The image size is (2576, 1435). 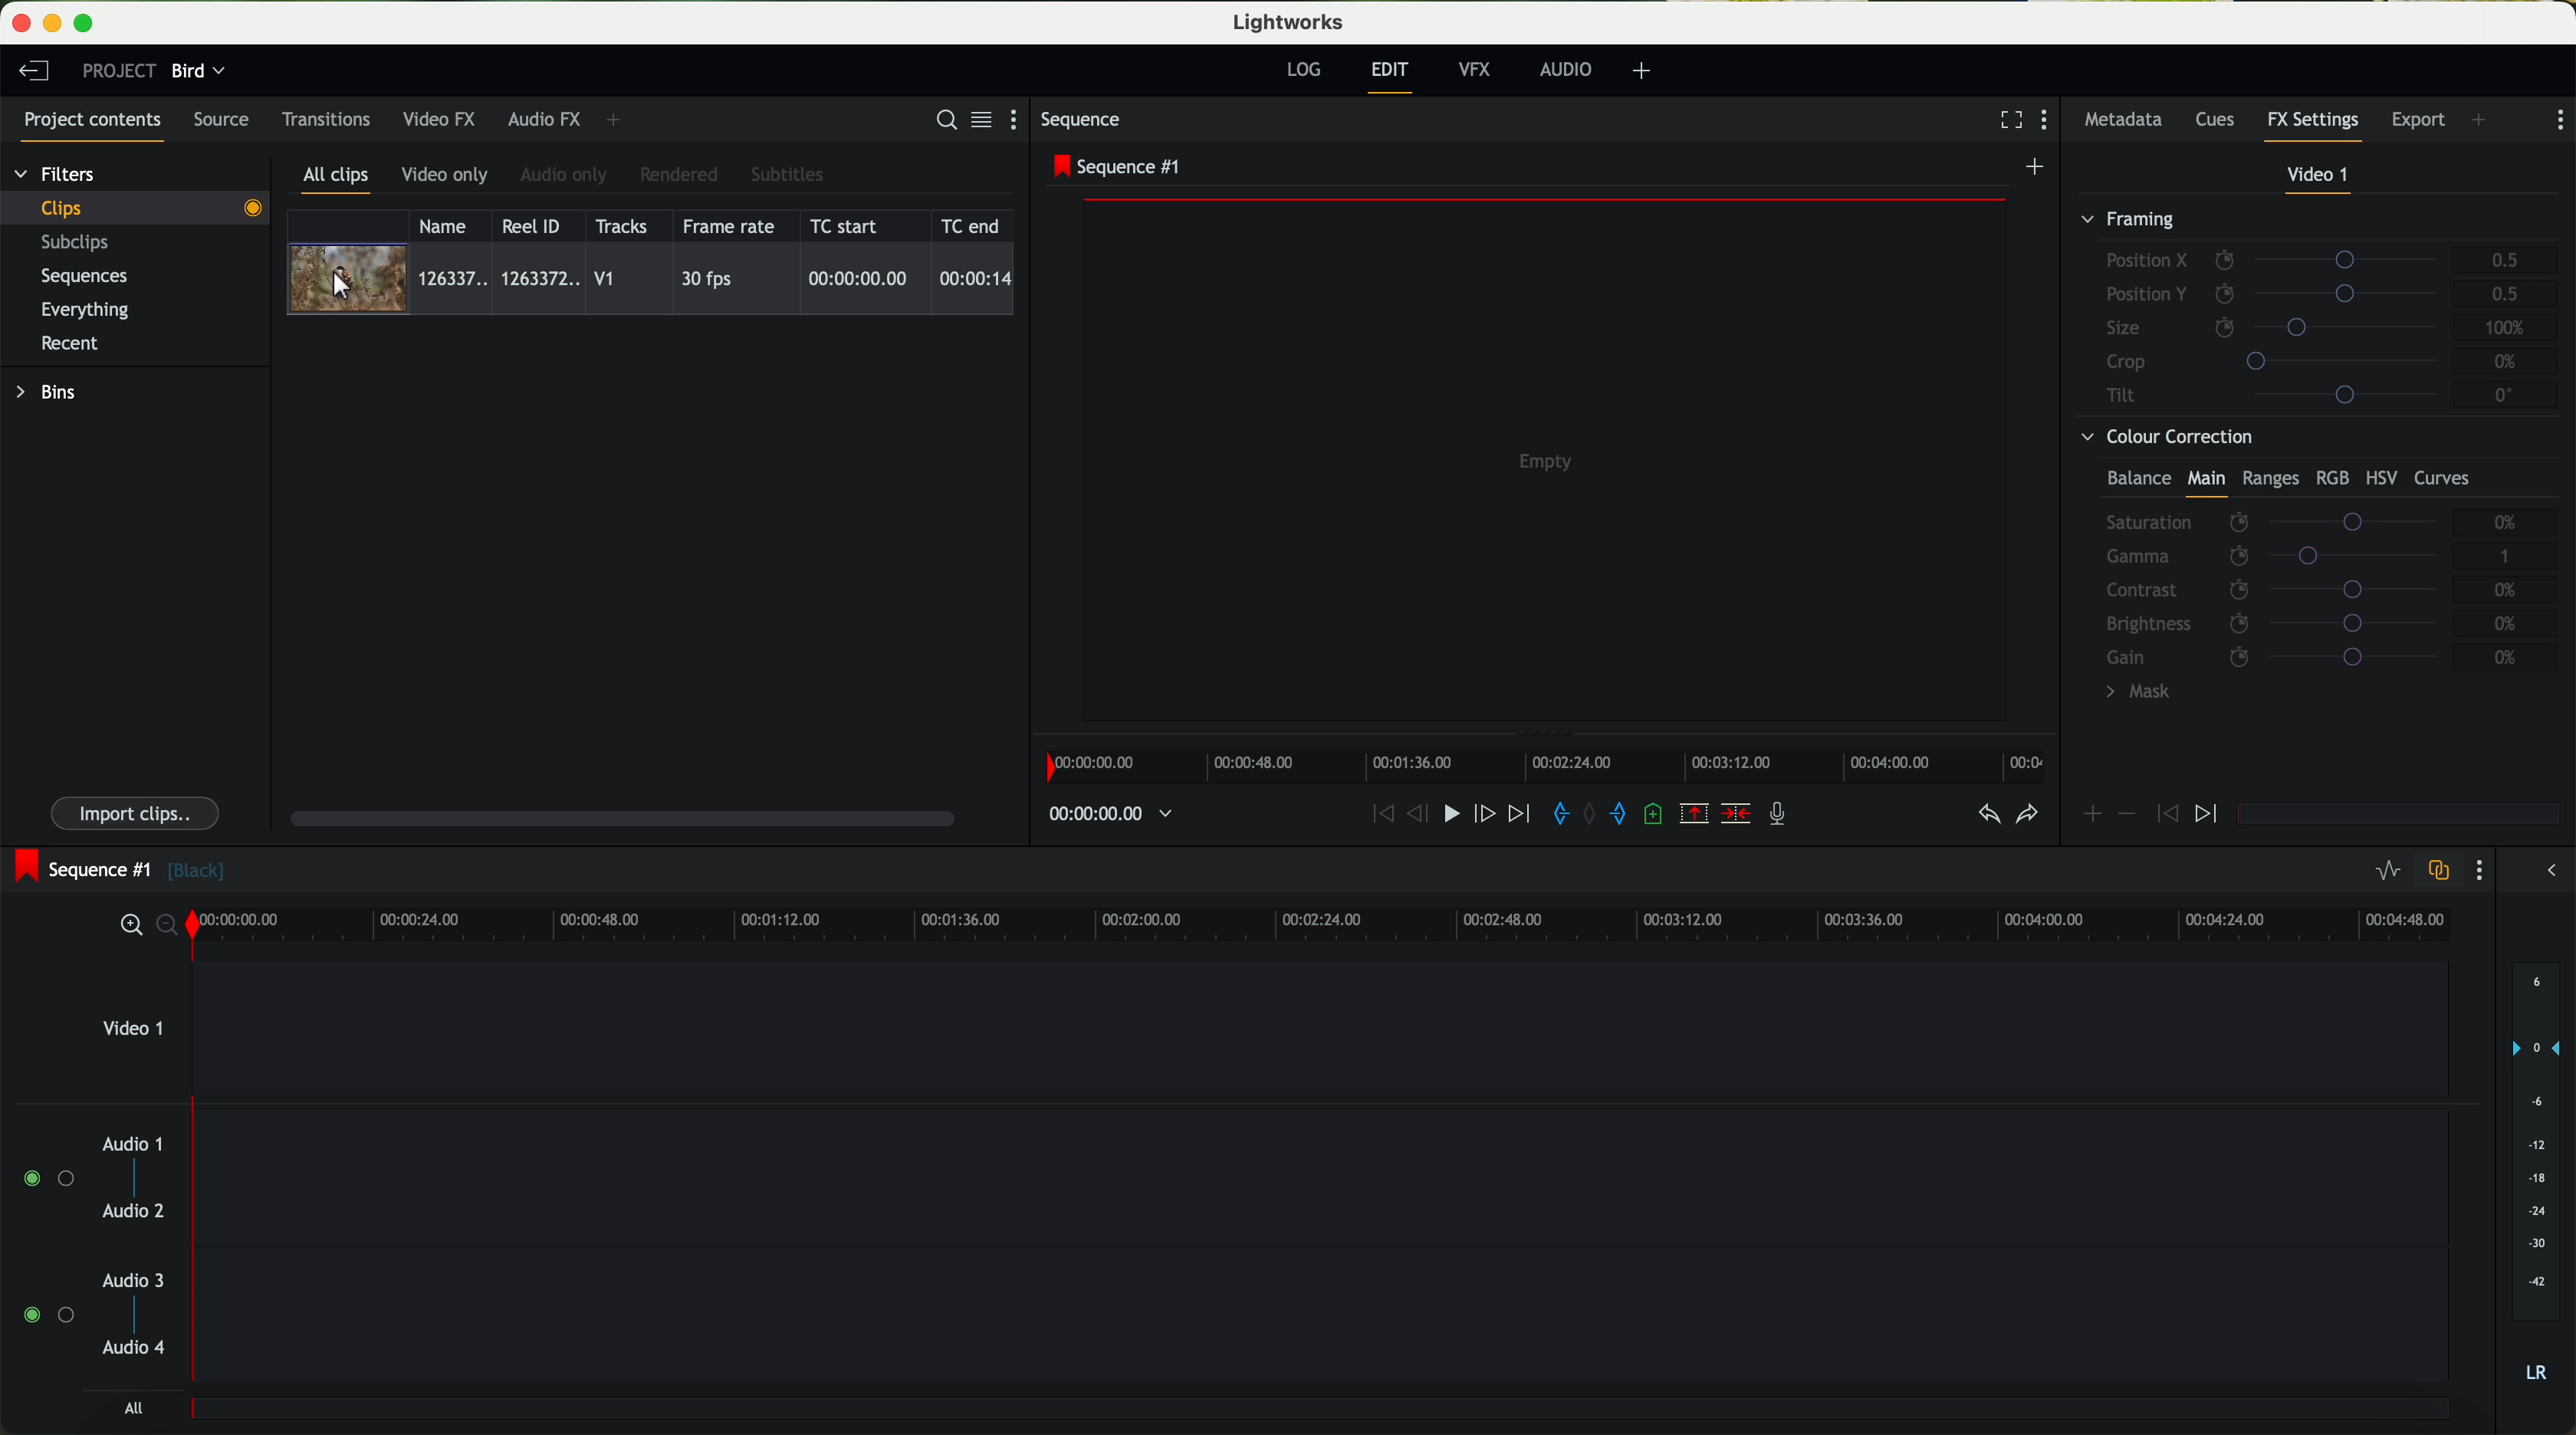 What do you see at coordinates (70, 346) in the screenshot?
I see `recent` at bounding box center [70, 346].